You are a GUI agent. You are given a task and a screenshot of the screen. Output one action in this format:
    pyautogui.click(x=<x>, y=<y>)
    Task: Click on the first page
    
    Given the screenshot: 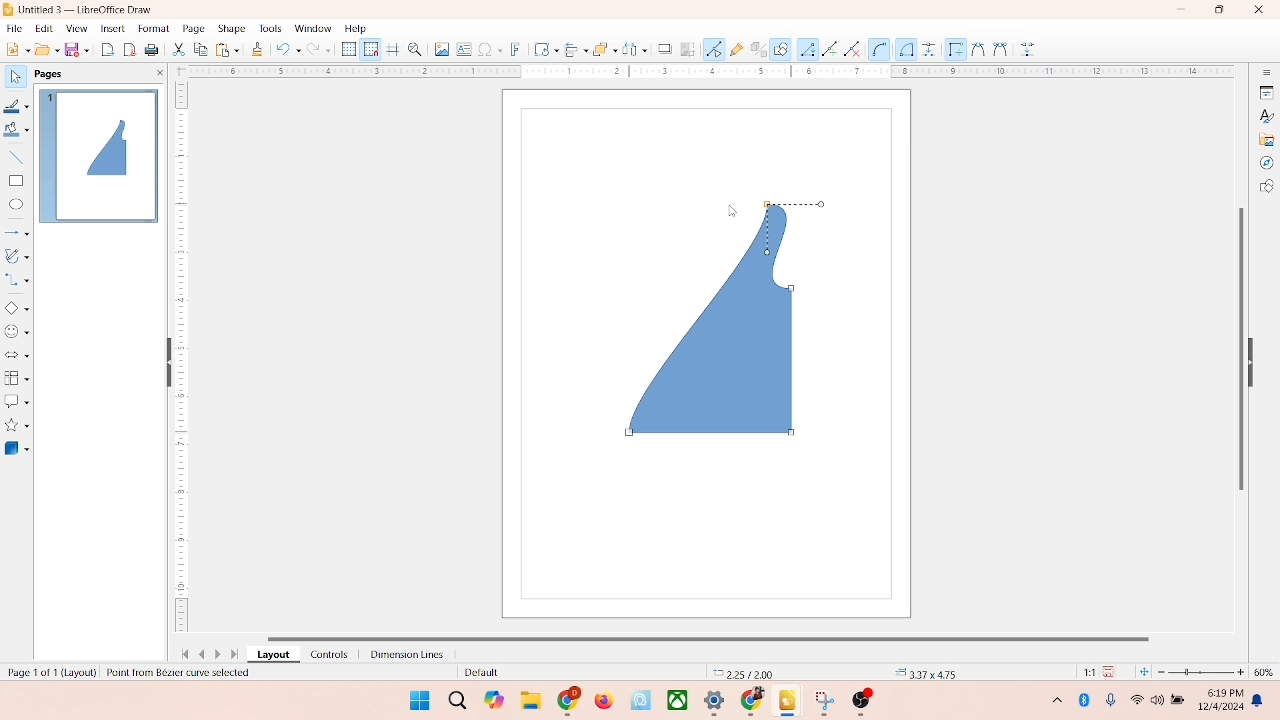 What is the action you would take?
    pyautogui.click(x=181, y=652)
    